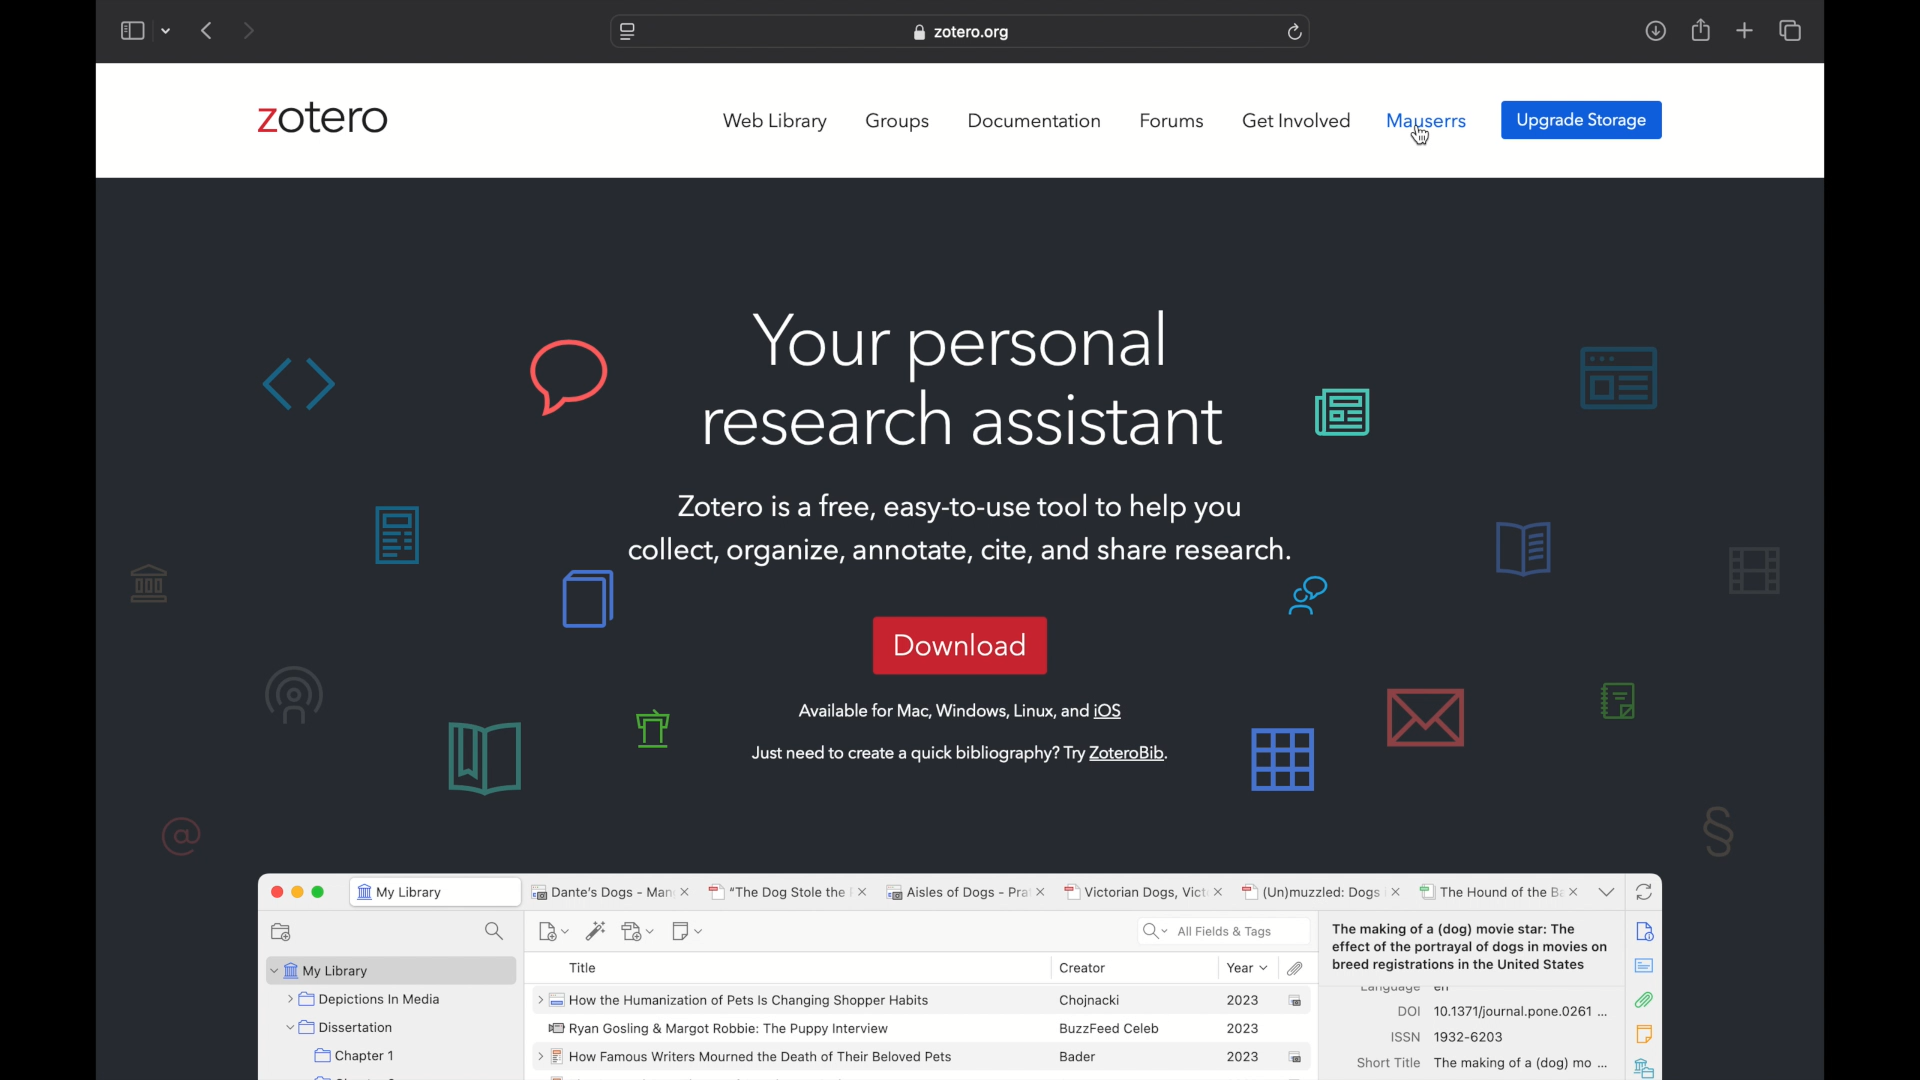 This screenshot has height=1080, width=1920. What do you see at coordinates (1582, 121) in the screenshot?
I see `upgrade storage` at bounding box center [1582, 121].